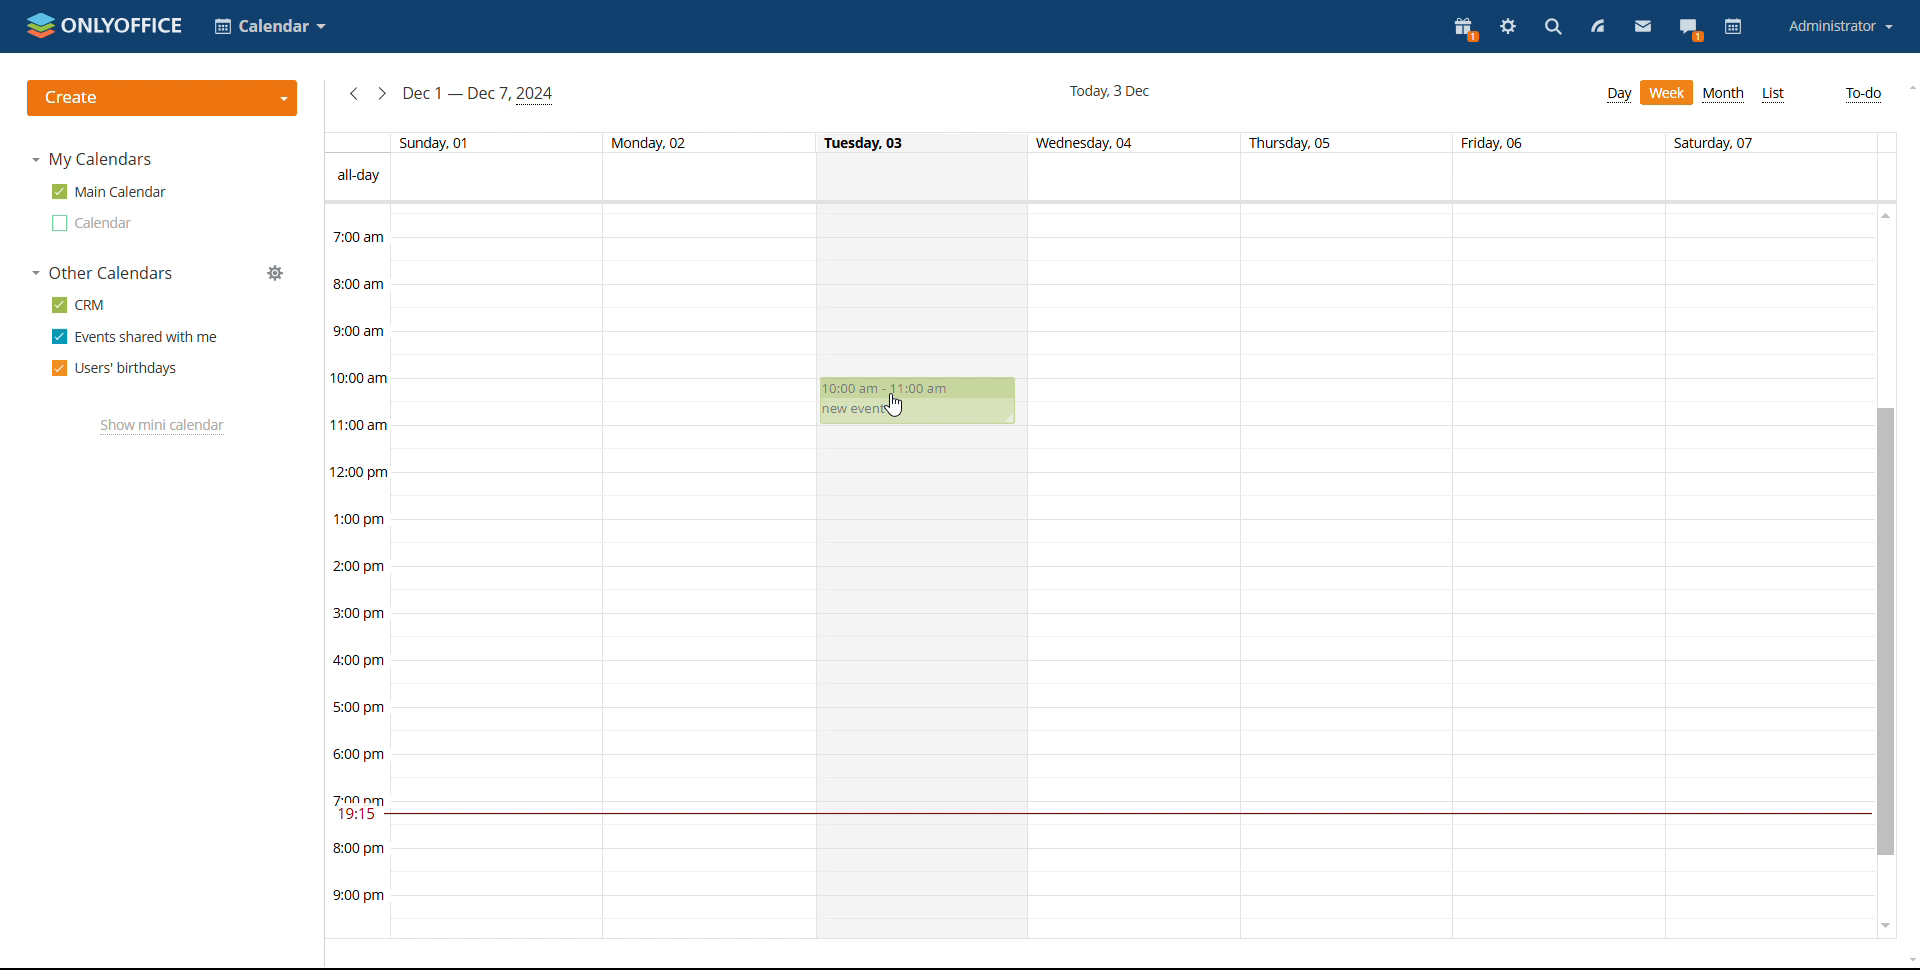 This screenshot has height=970, width=1920. Describe the element at coordinates (104, 274) in the screenshot. I see `Other Calendars` at that location.